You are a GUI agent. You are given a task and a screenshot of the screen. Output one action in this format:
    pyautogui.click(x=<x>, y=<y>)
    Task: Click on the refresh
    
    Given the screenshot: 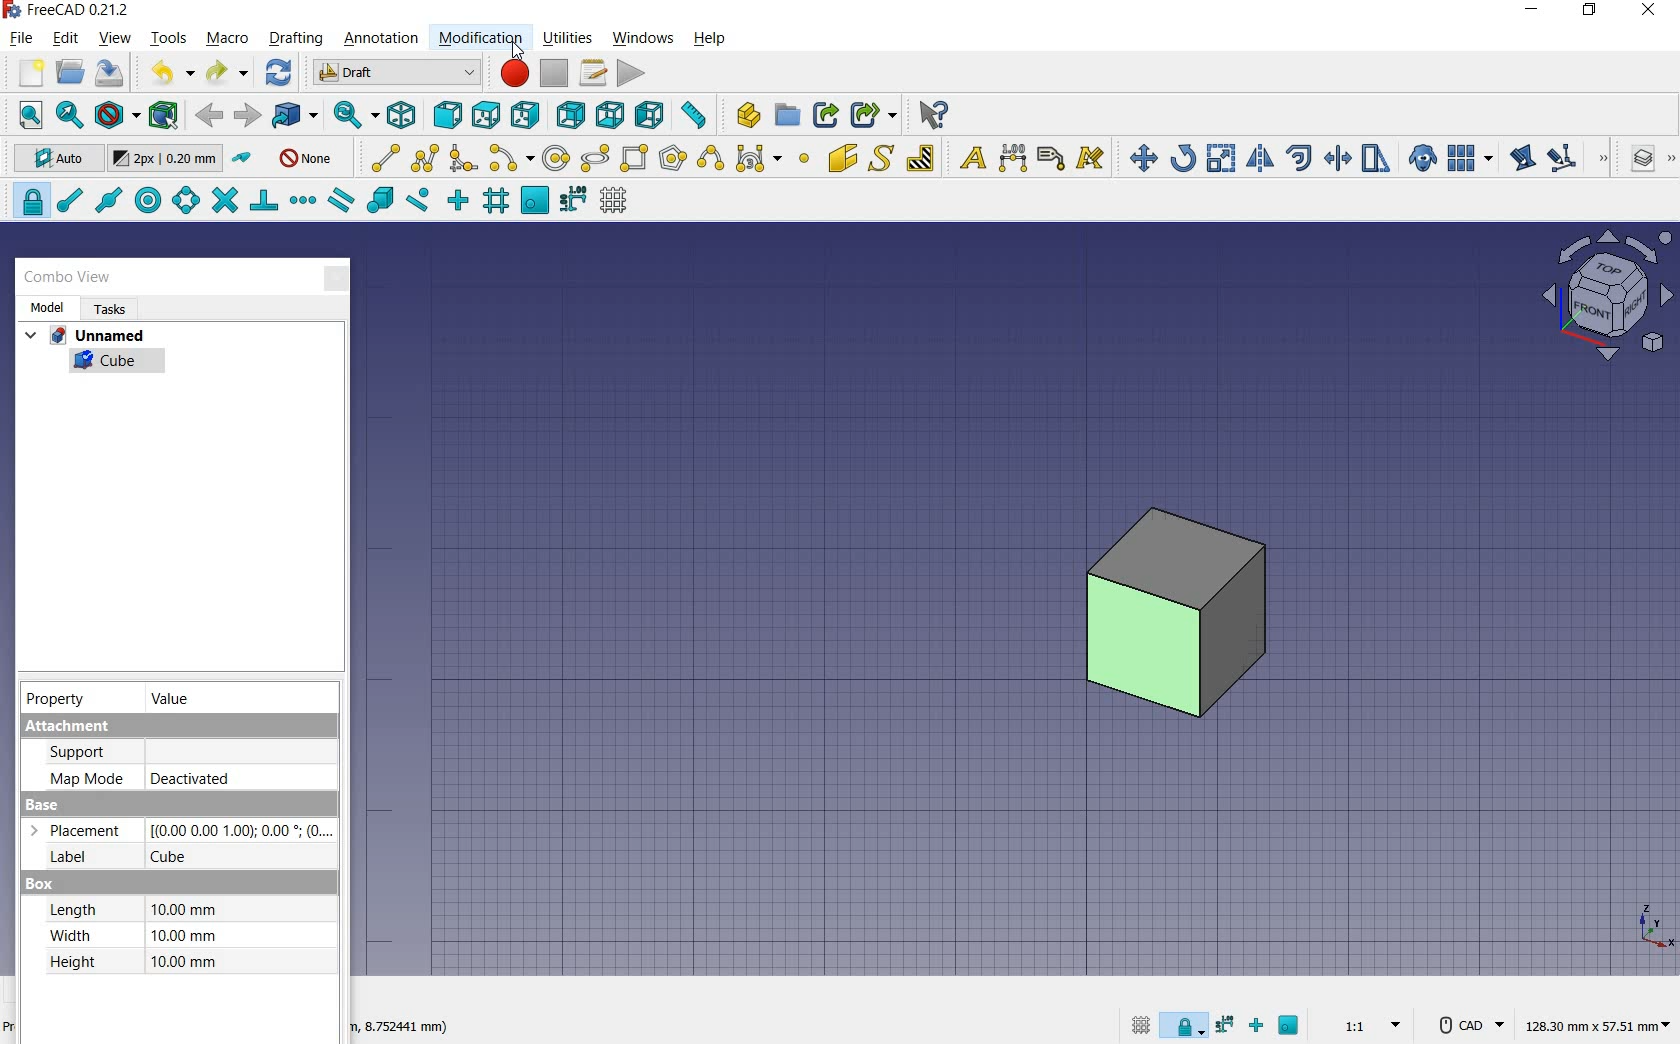 What is the action you would take?
    pyautogui.click(x=279, y=73)
    